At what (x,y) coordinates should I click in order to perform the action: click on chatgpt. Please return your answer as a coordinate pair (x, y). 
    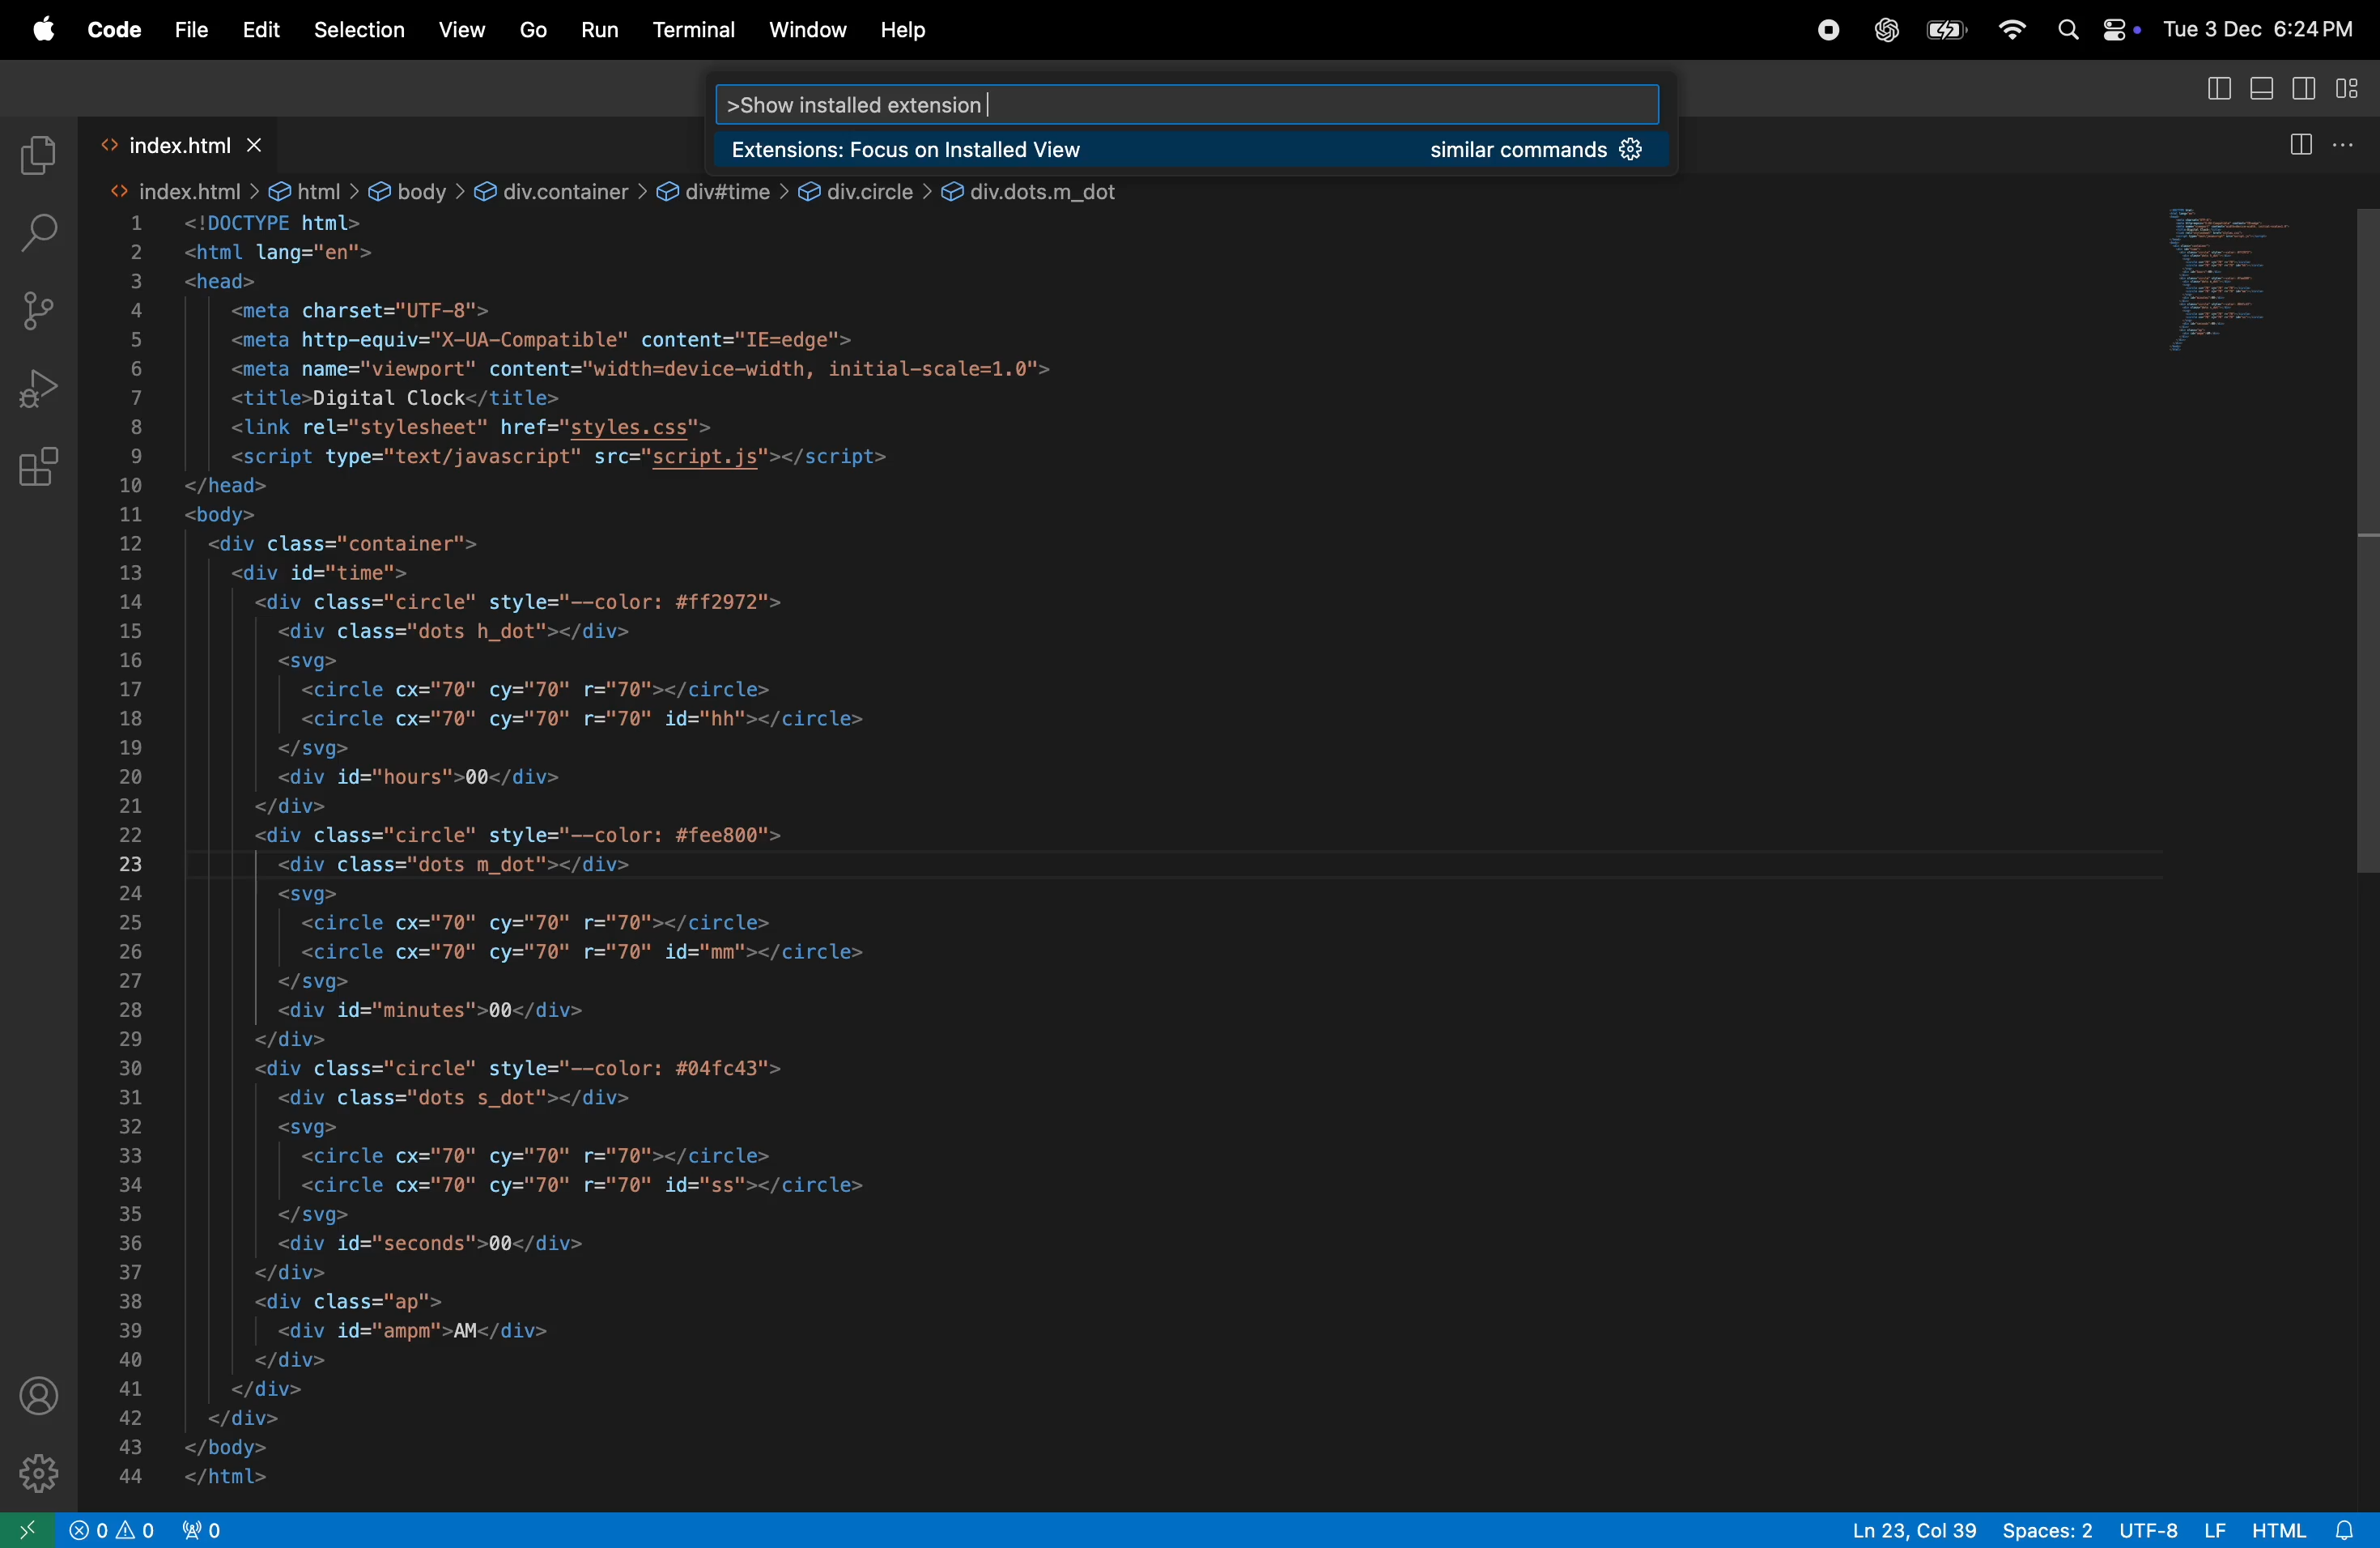
    Looking at the image, I should click on (1882, 29).